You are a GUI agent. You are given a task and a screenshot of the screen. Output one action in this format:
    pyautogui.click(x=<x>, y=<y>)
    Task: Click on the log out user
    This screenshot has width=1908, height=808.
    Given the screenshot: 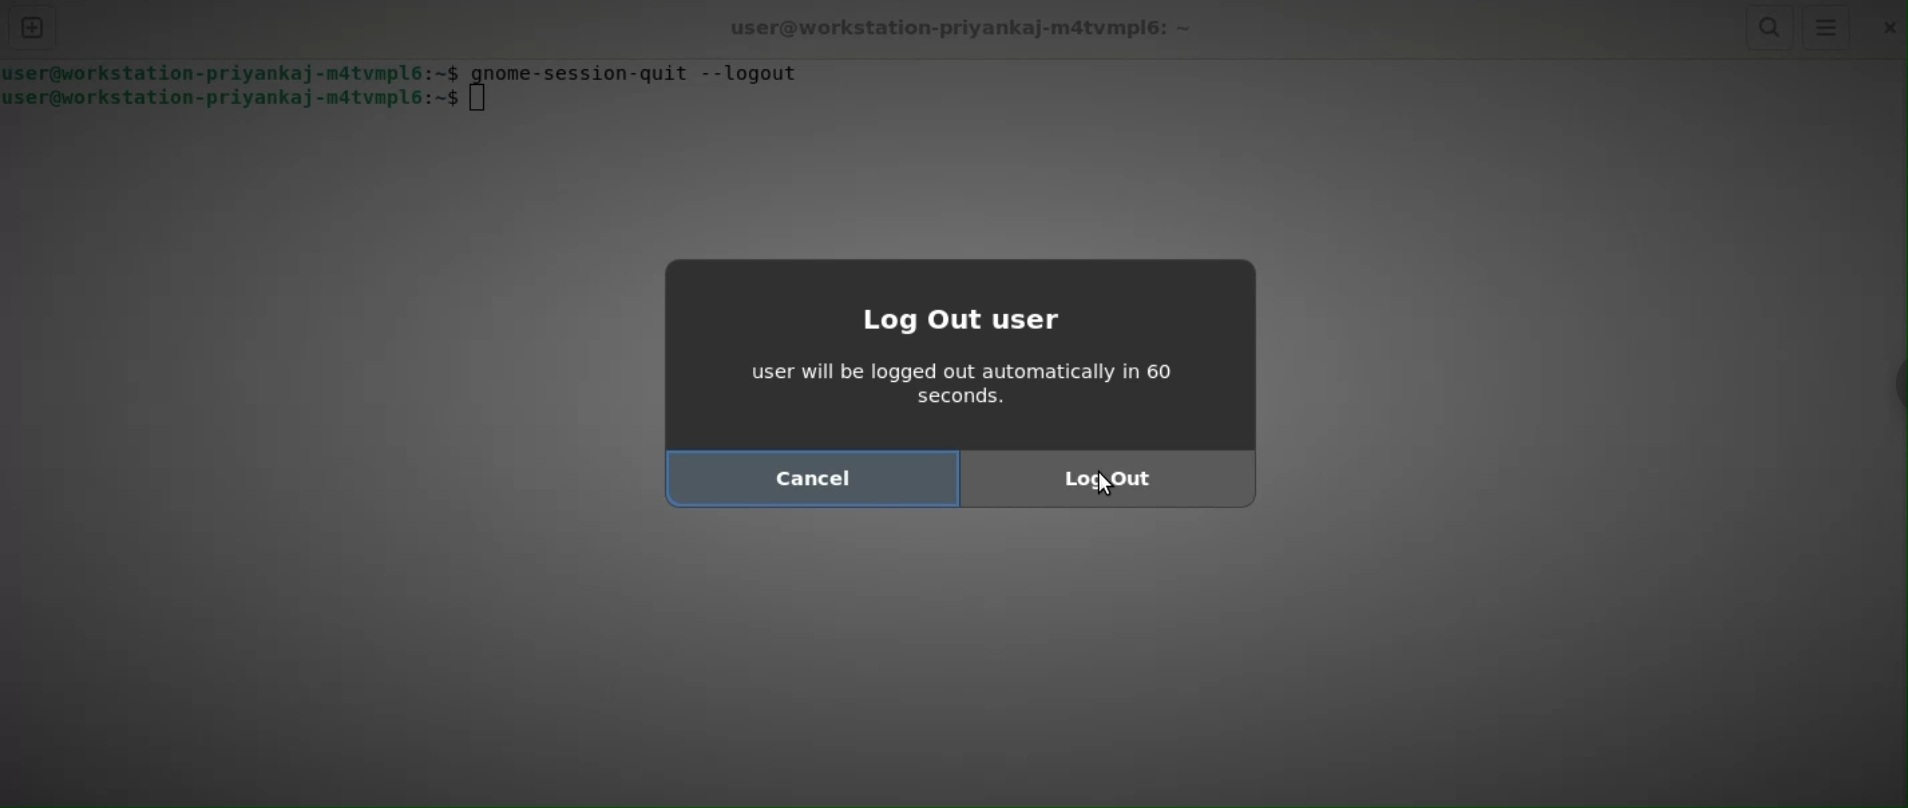 What is the action you would take?
    pyautogui.click(x=986, y=322)
    